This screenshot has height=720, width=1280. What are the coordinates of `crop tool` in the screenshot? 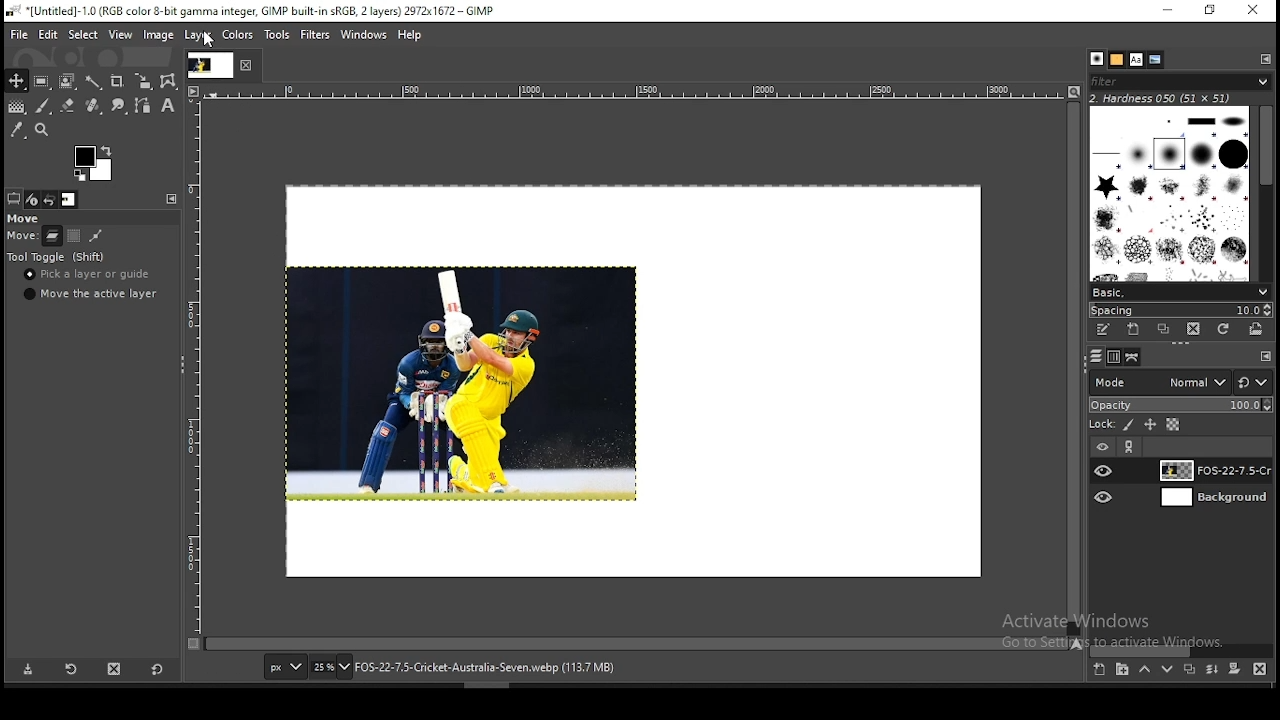 It's located at (140, 82).